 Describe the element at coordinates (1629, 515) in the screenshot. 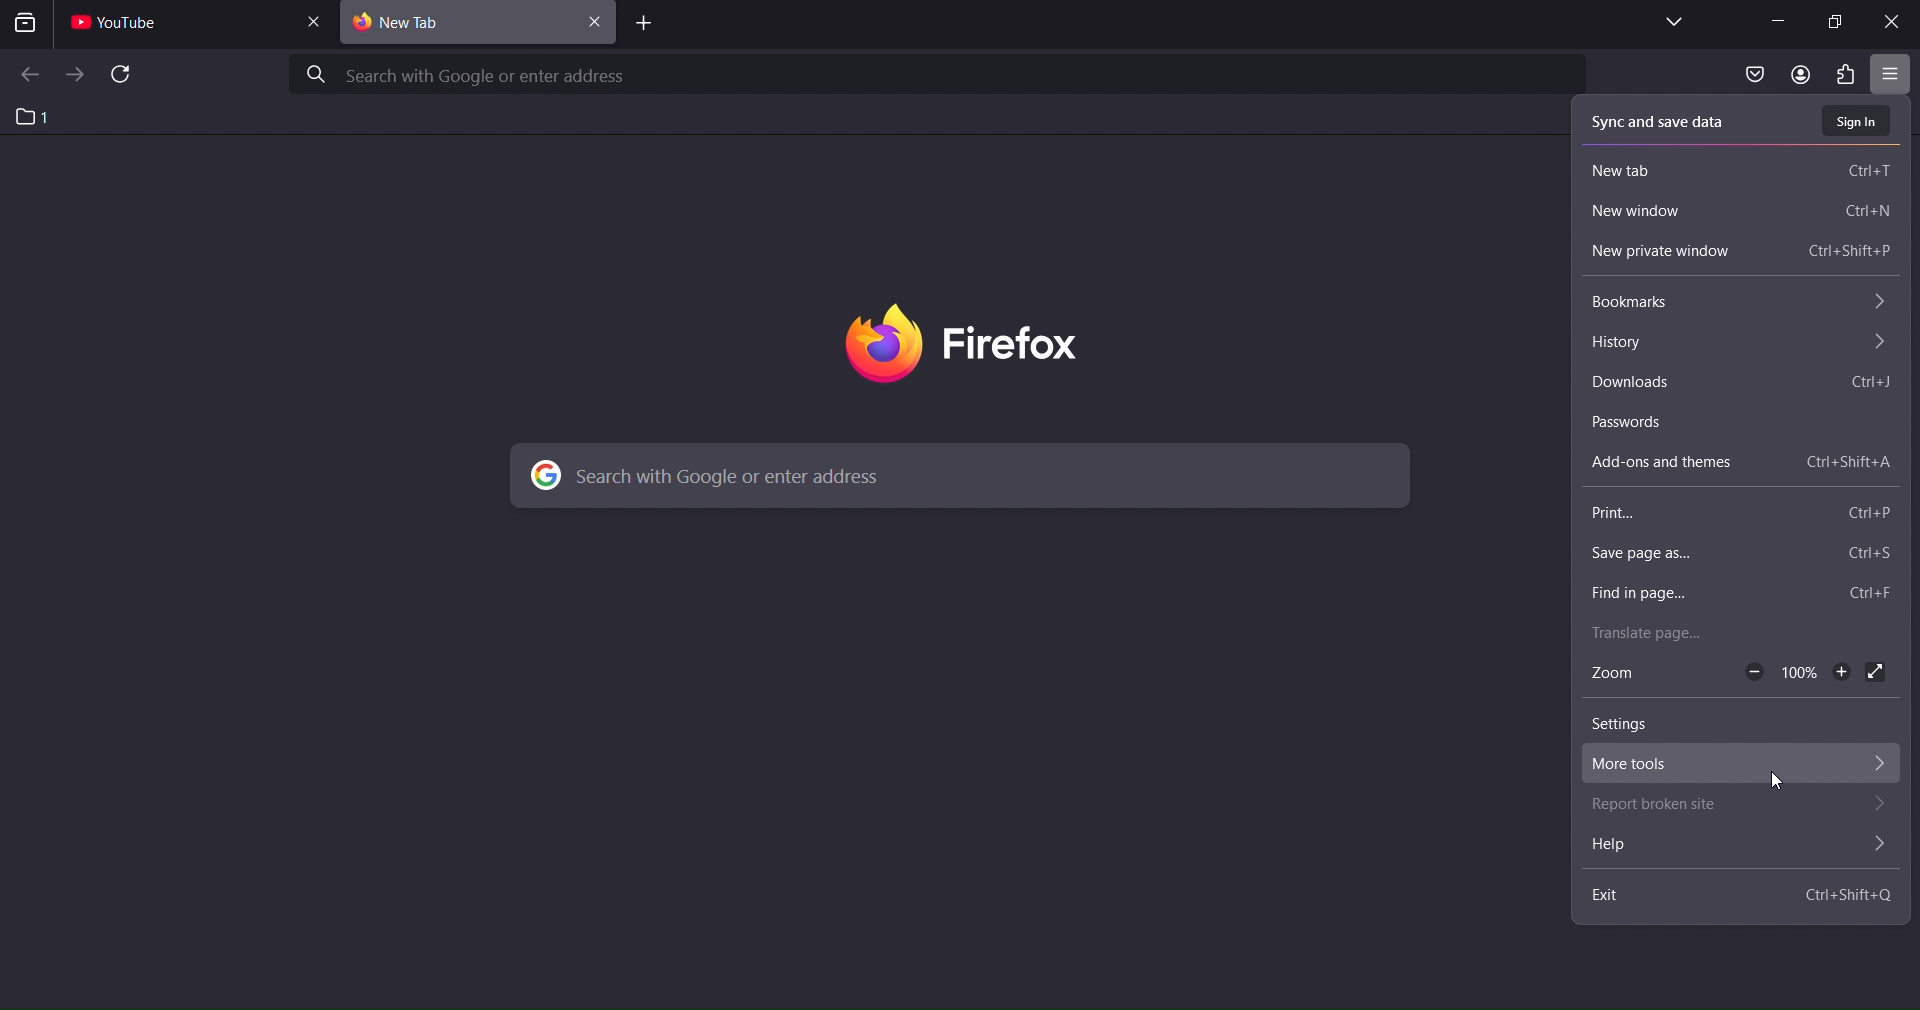

I see `print` at that location.